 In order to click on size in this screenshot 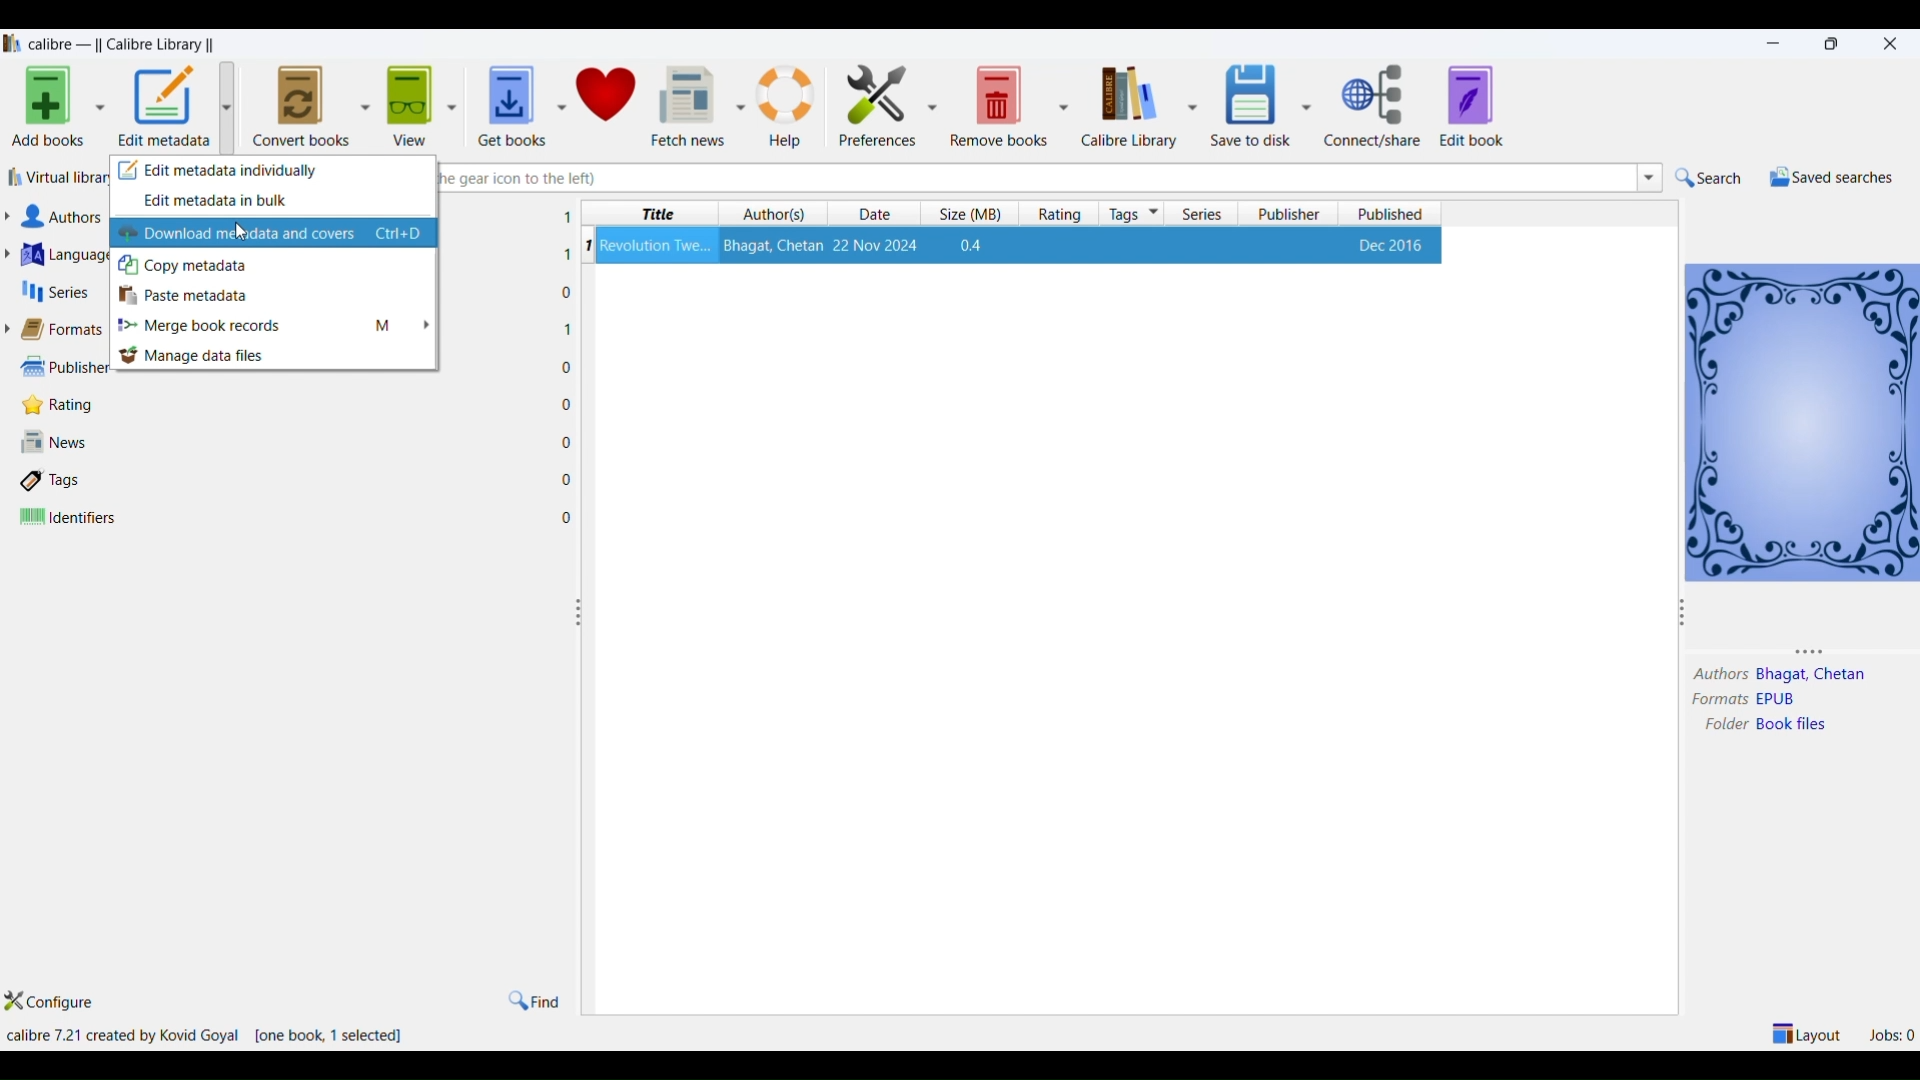, I will do `click(965, 214)`.